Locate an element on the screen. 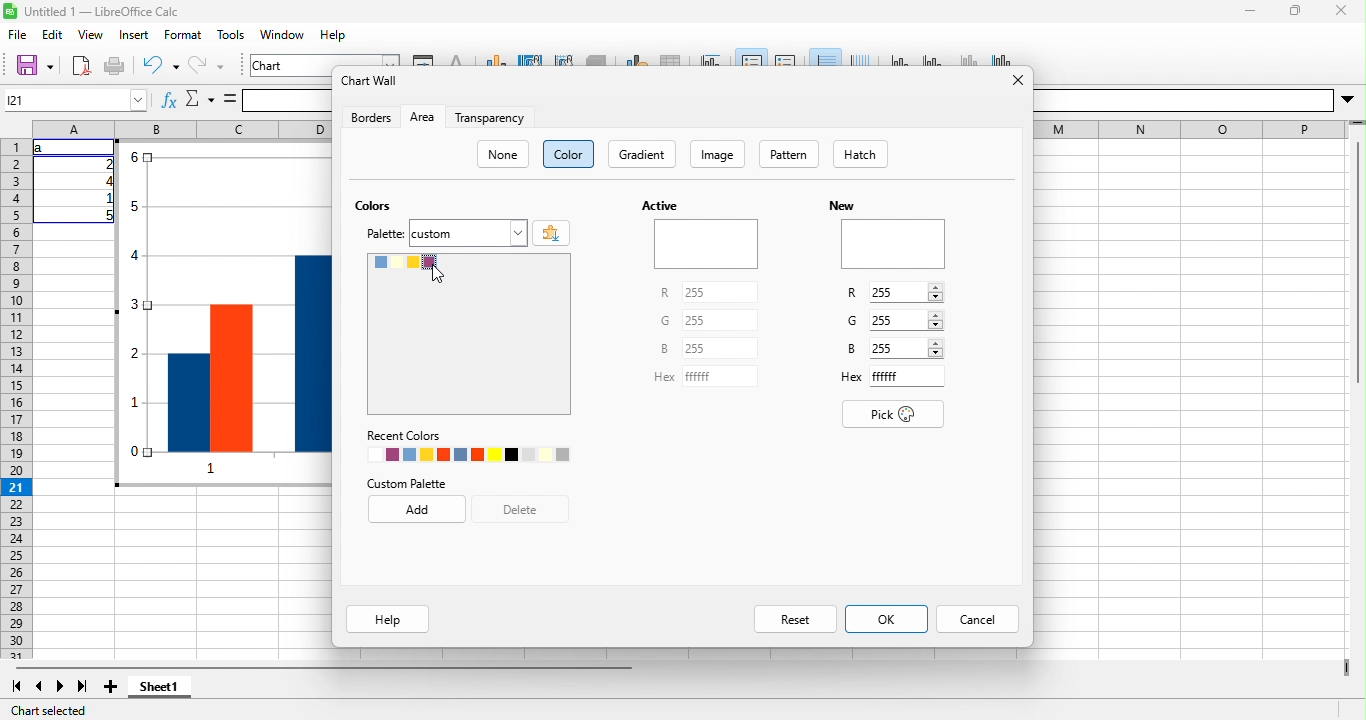  edit is located at coordinates (53, 34).